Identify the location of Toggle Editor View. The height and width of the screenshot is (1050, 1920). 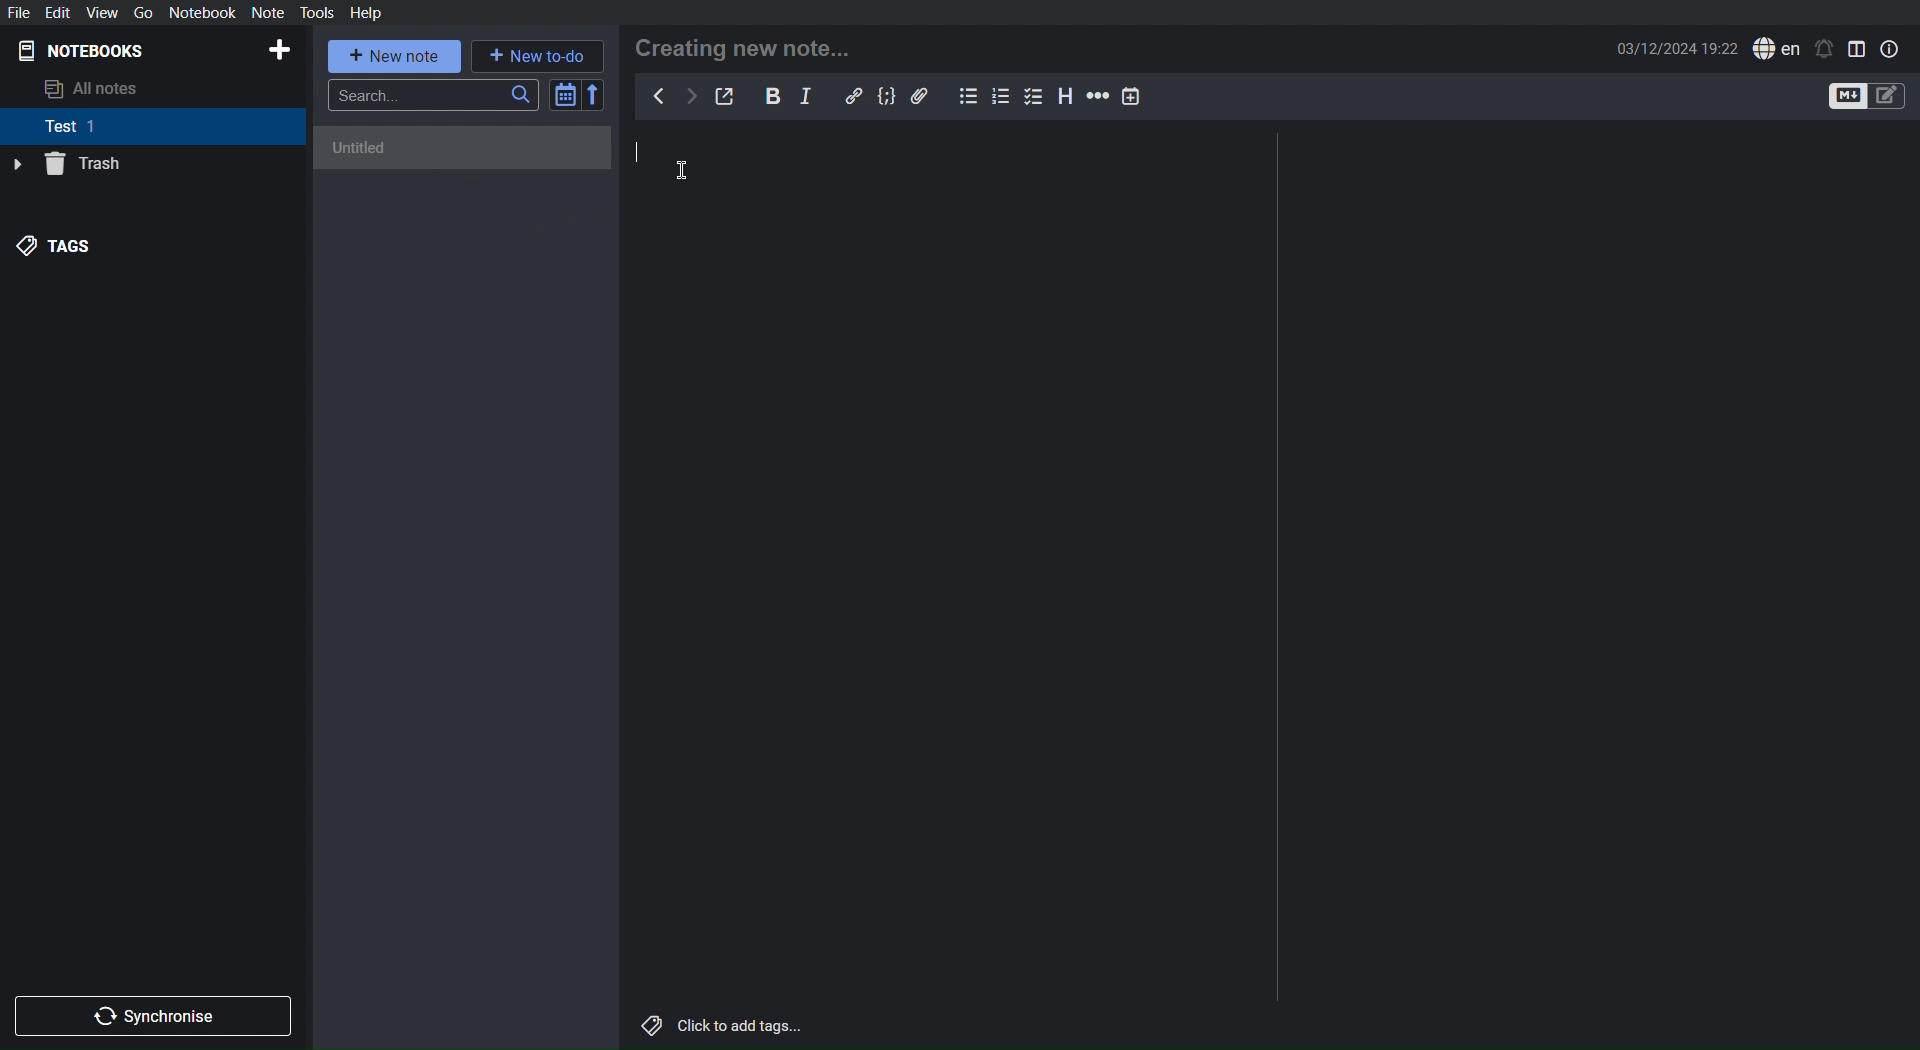
(1857, 50).